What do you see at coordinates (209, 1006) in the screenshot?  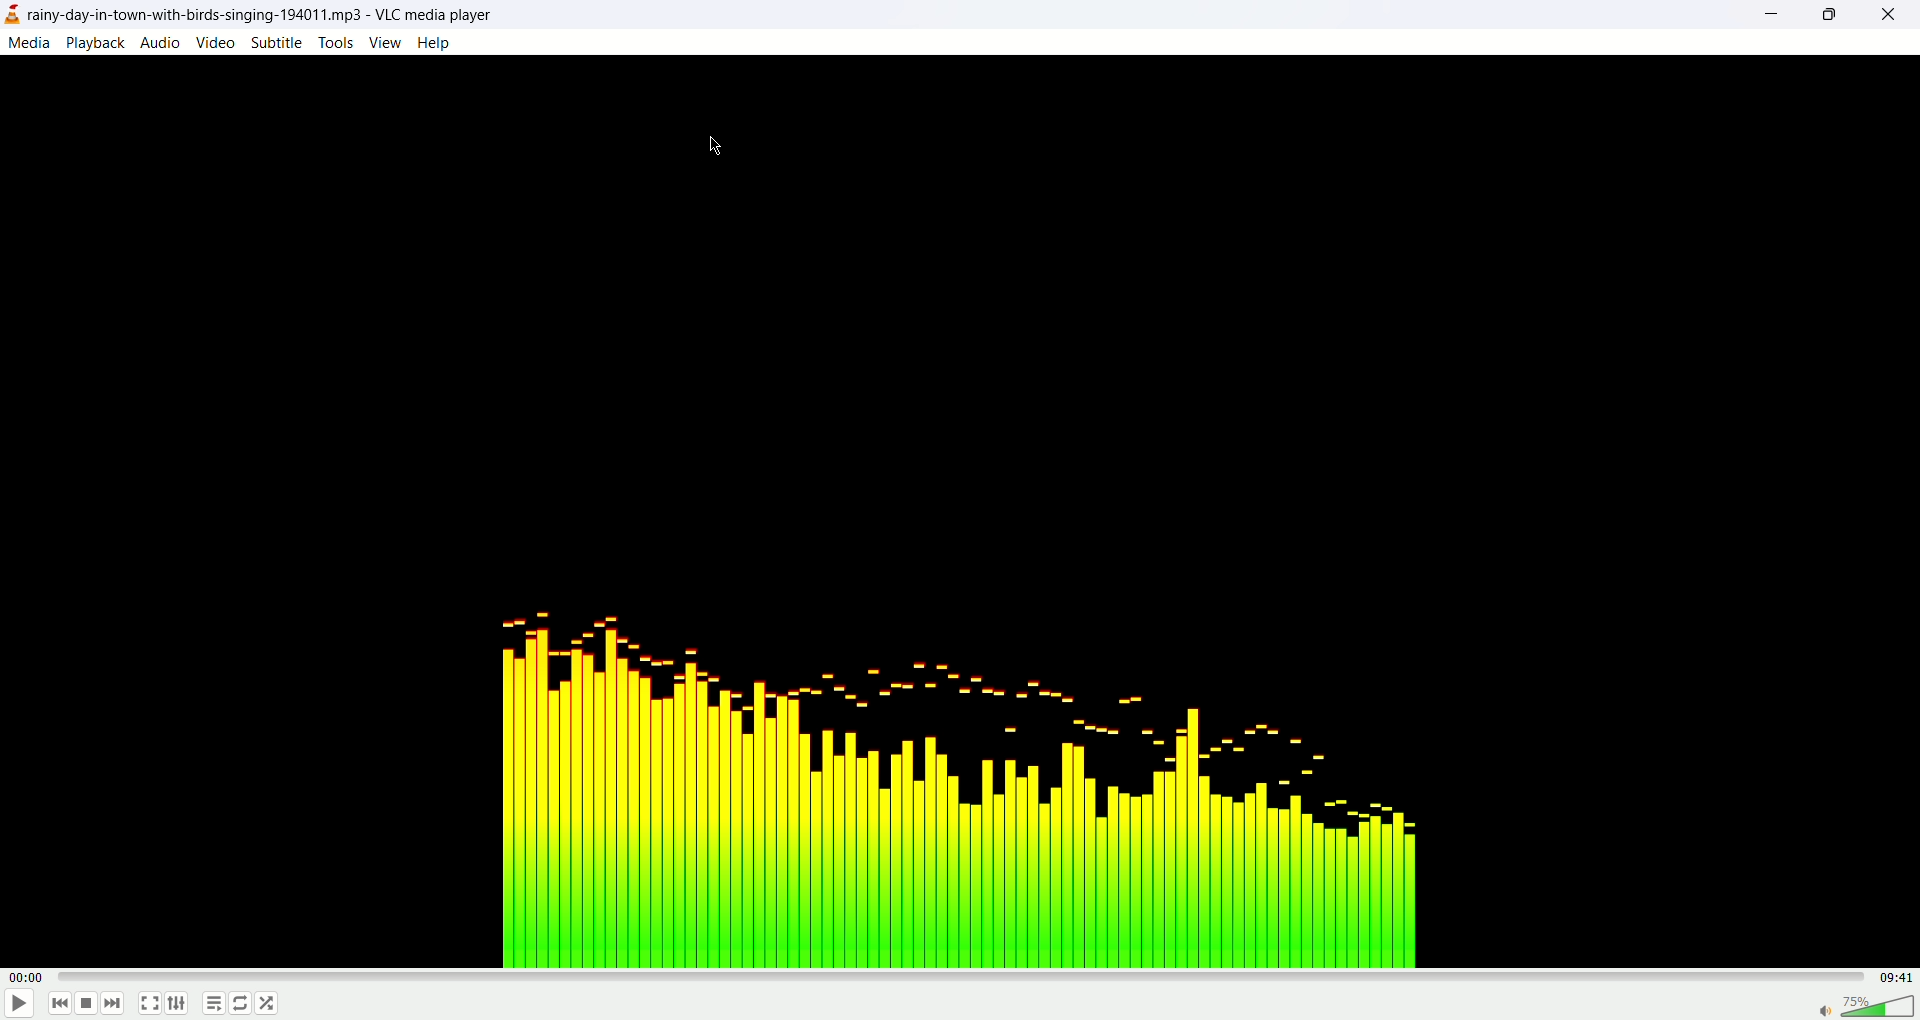 I see `playlist` at bounding box center [209, 1006].